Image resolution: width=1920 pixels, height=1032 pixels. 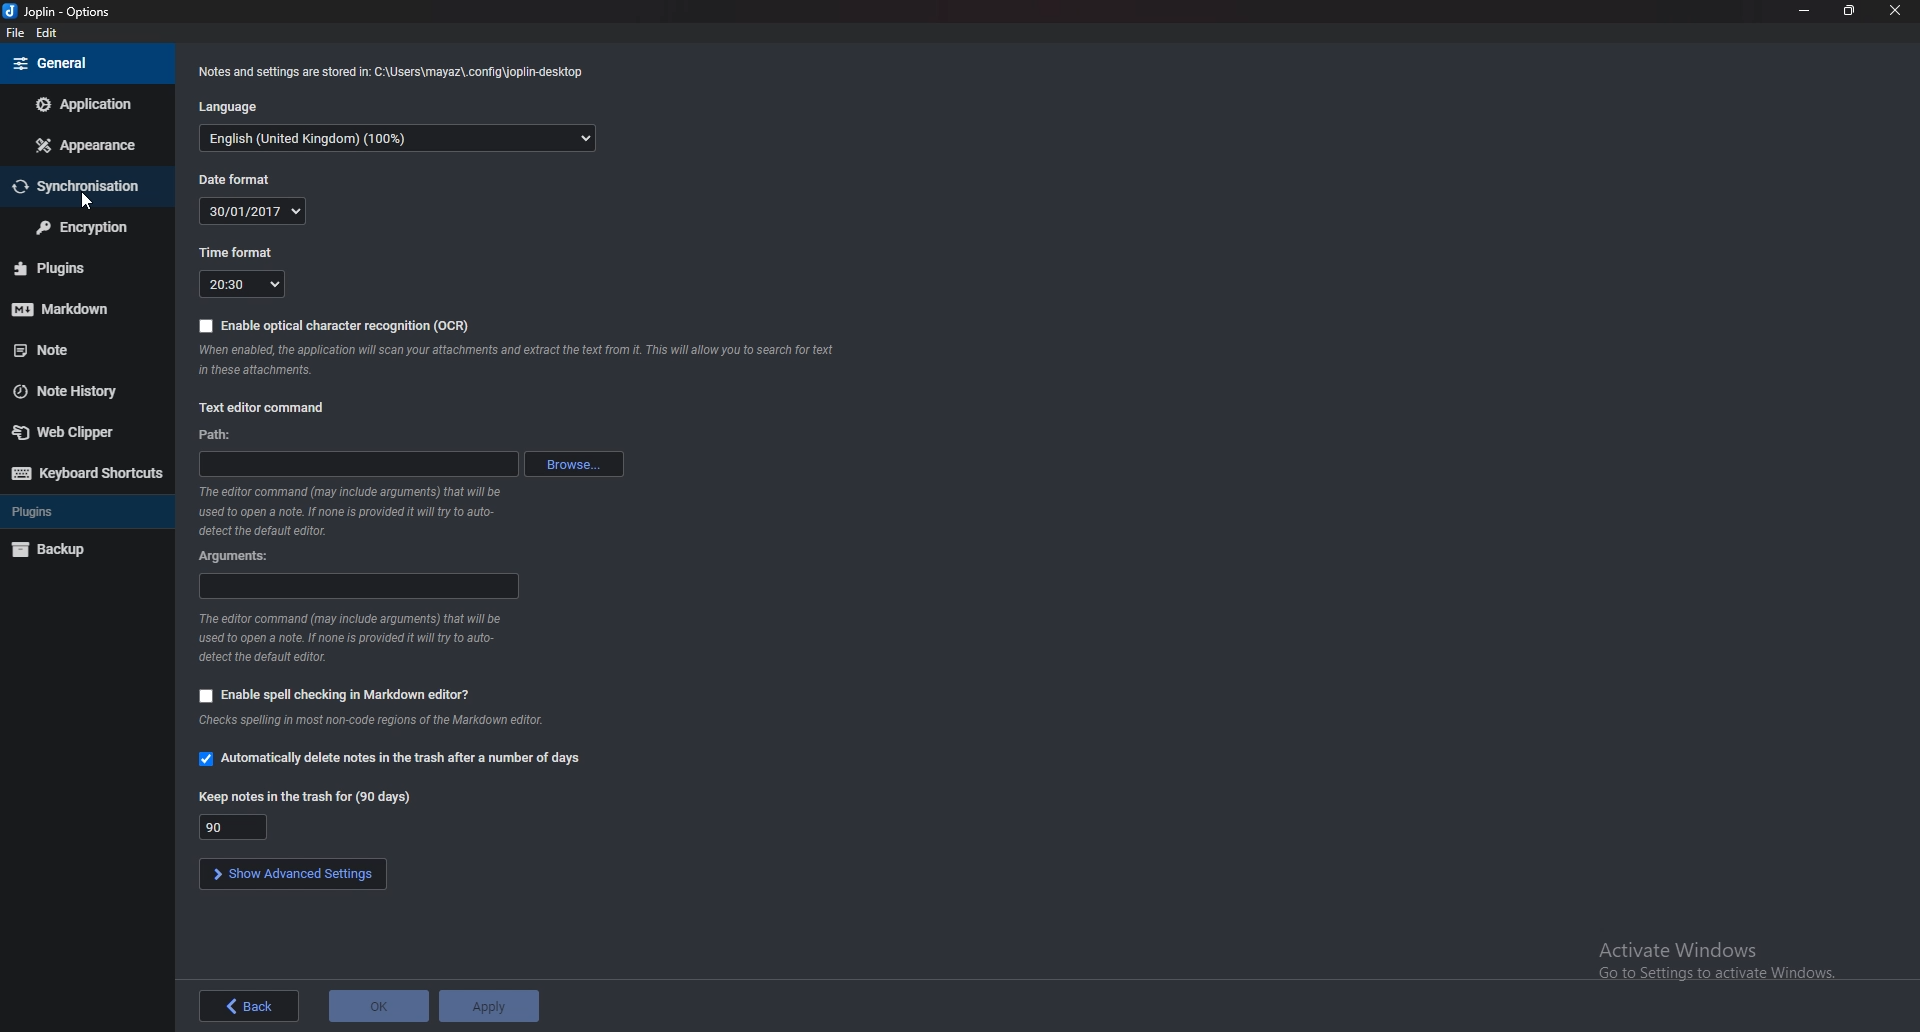 I want to click on info, so click(x=392, y=71).